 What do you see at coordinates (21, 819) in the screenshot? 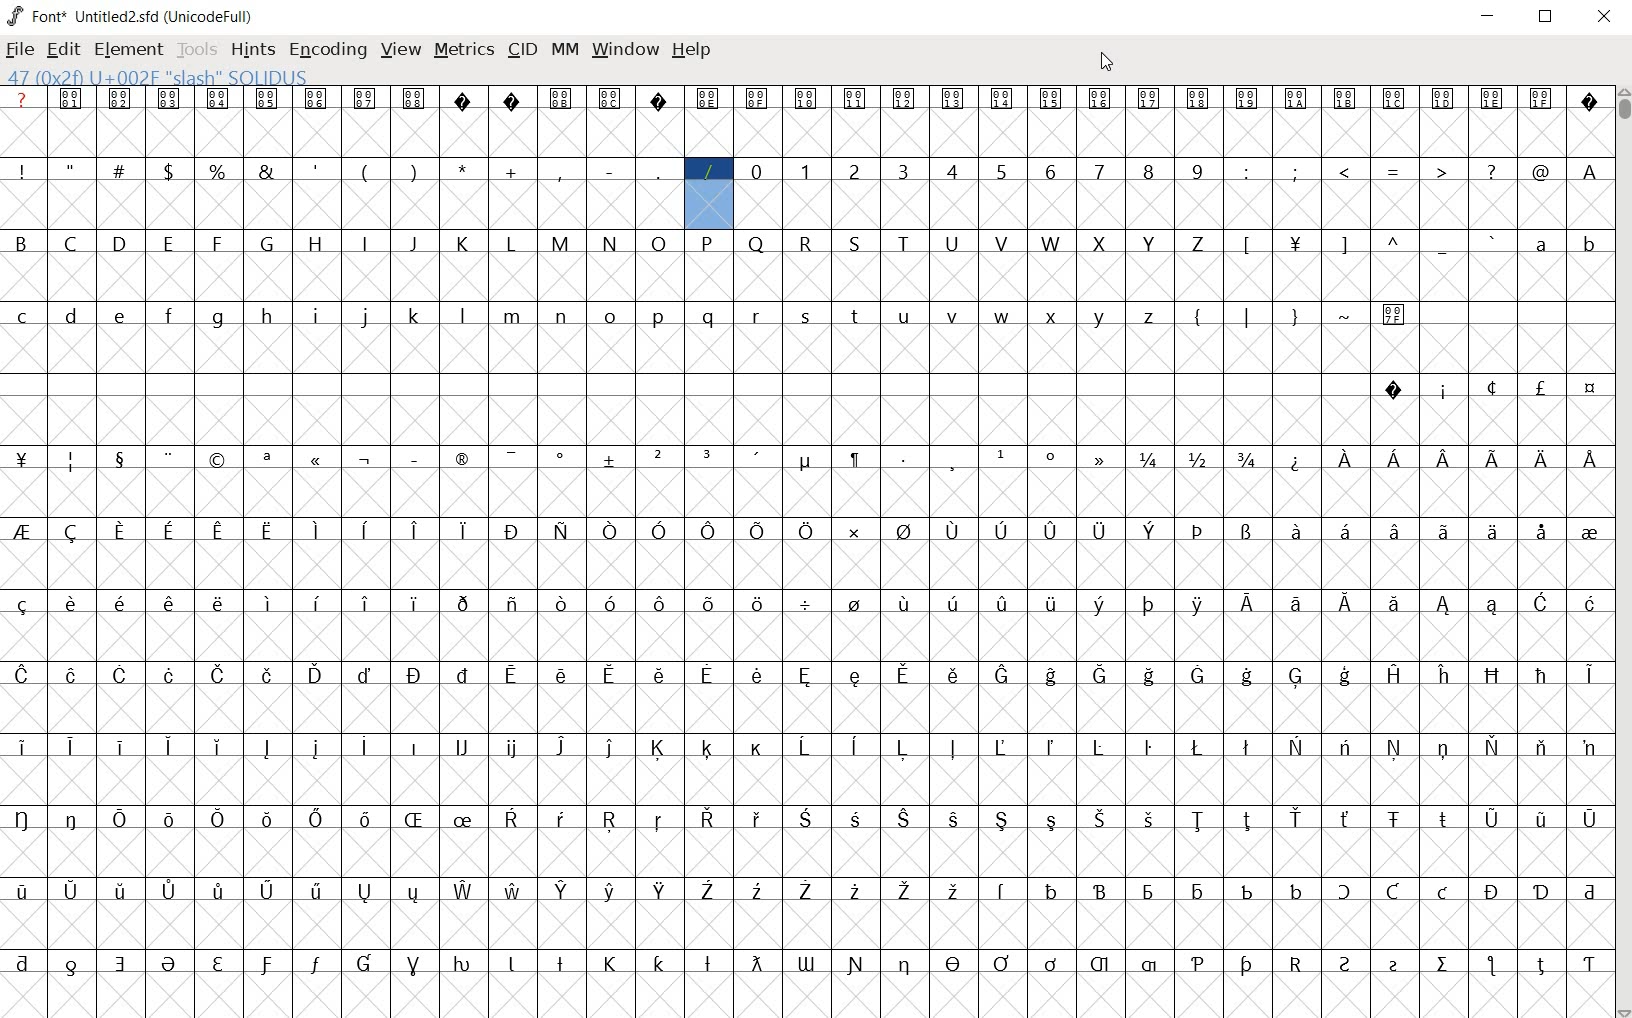
I see `glyph` at bounding box center [21, 819].